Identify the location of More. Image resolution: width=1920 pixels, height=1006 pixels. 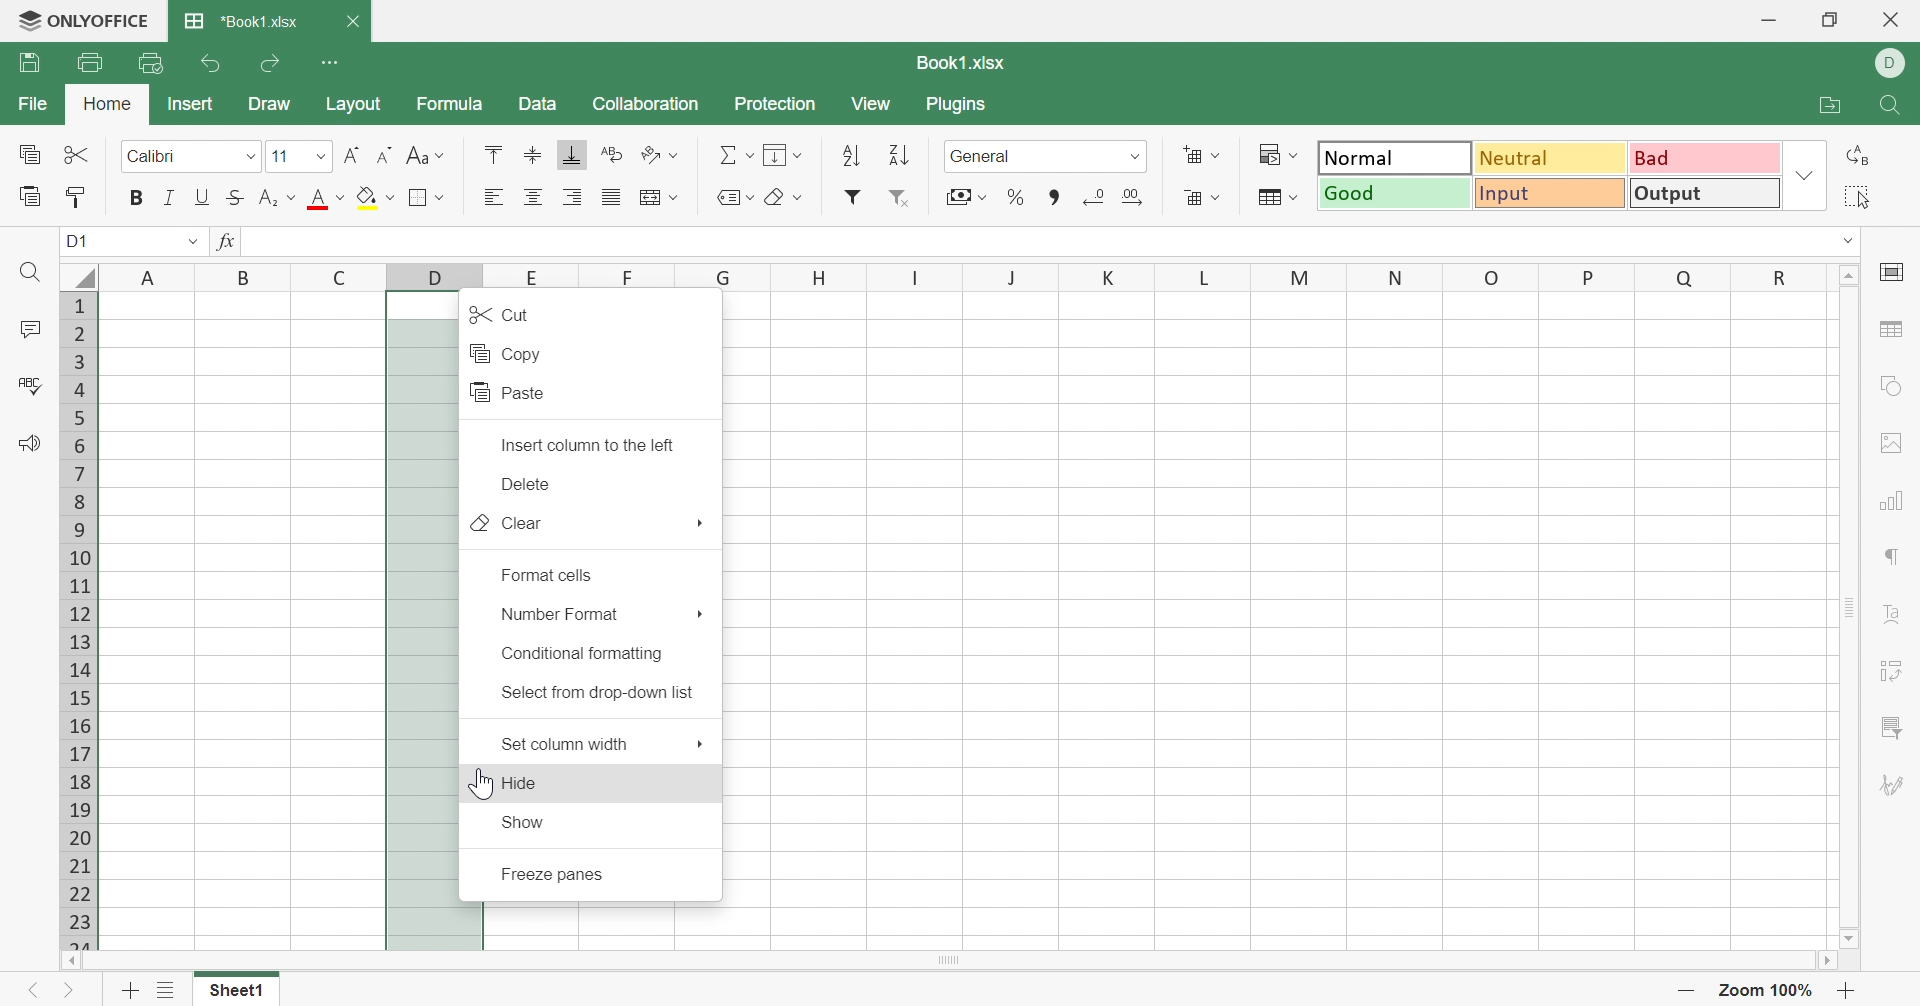
(700, 613).